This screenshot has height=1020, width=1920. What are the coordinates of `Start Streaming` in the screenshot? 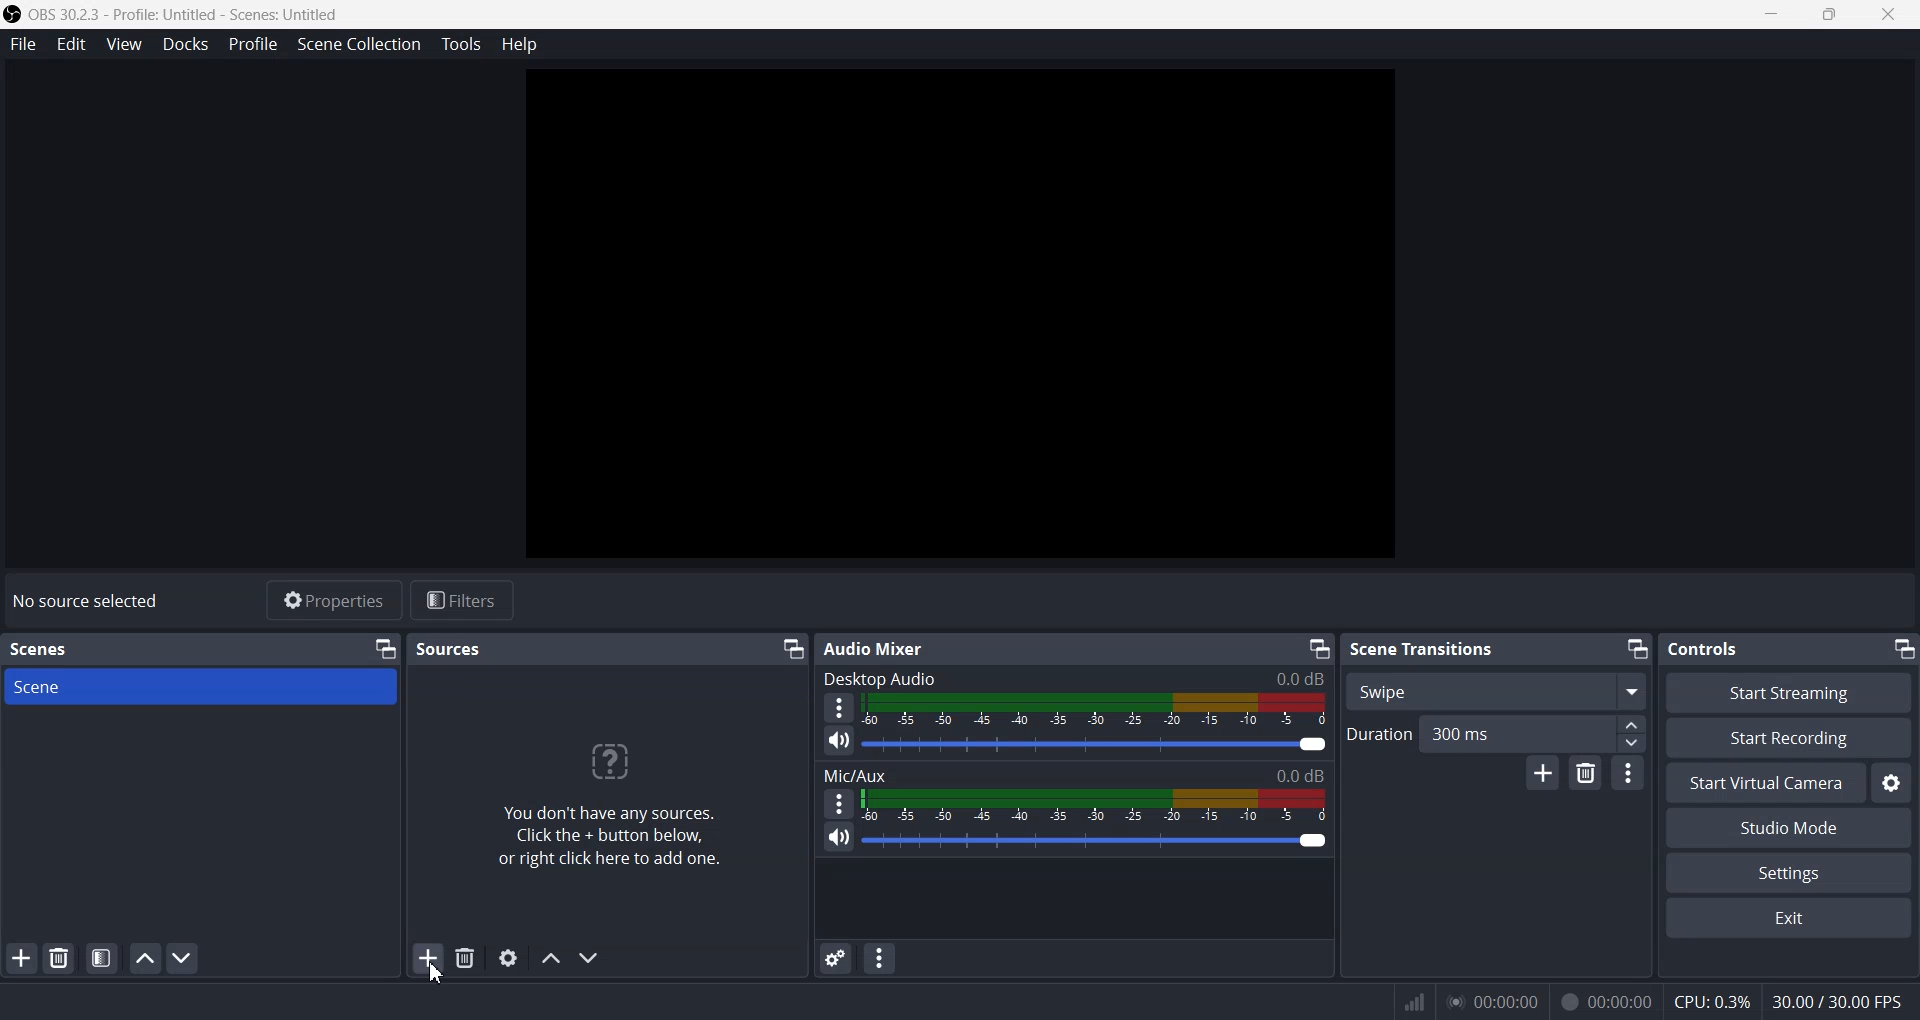 It's located at (1792, 692).